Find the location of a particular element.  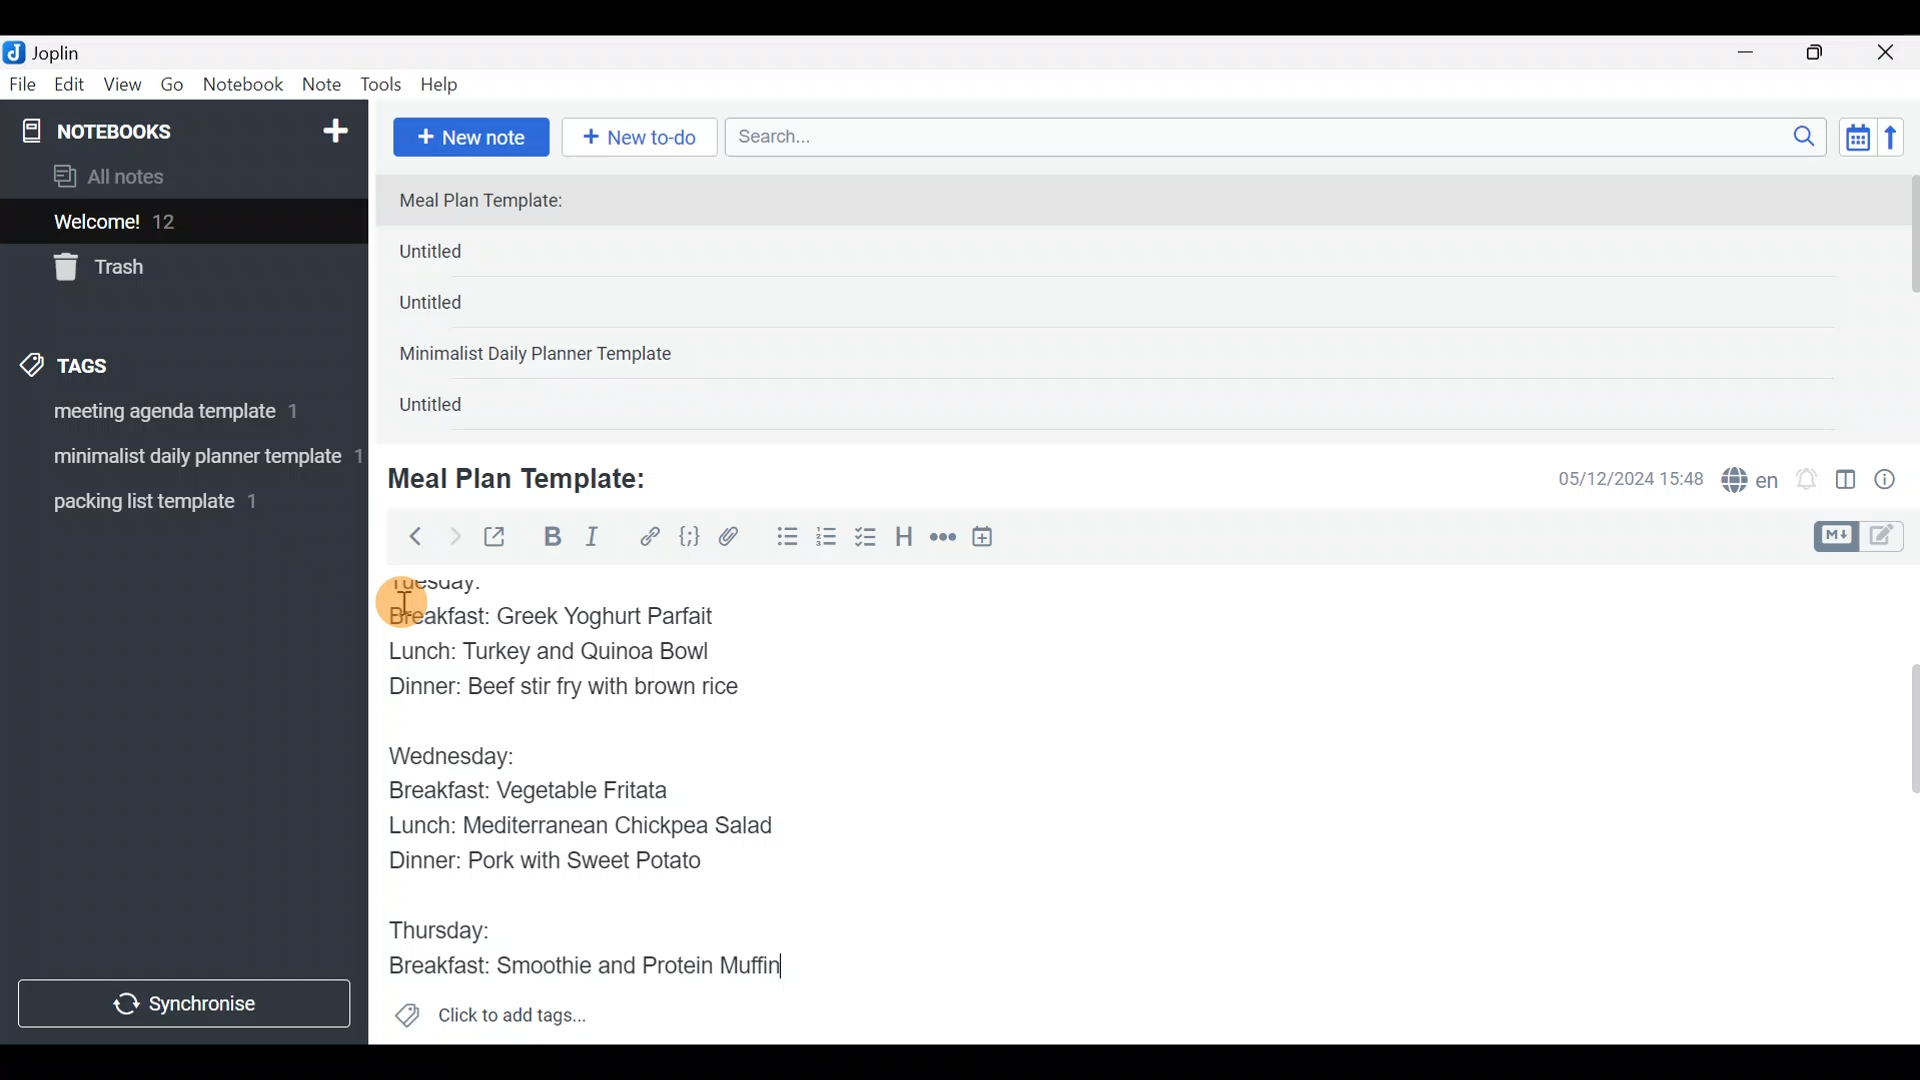

Toggle editors is located at coordinates (1864, 534).